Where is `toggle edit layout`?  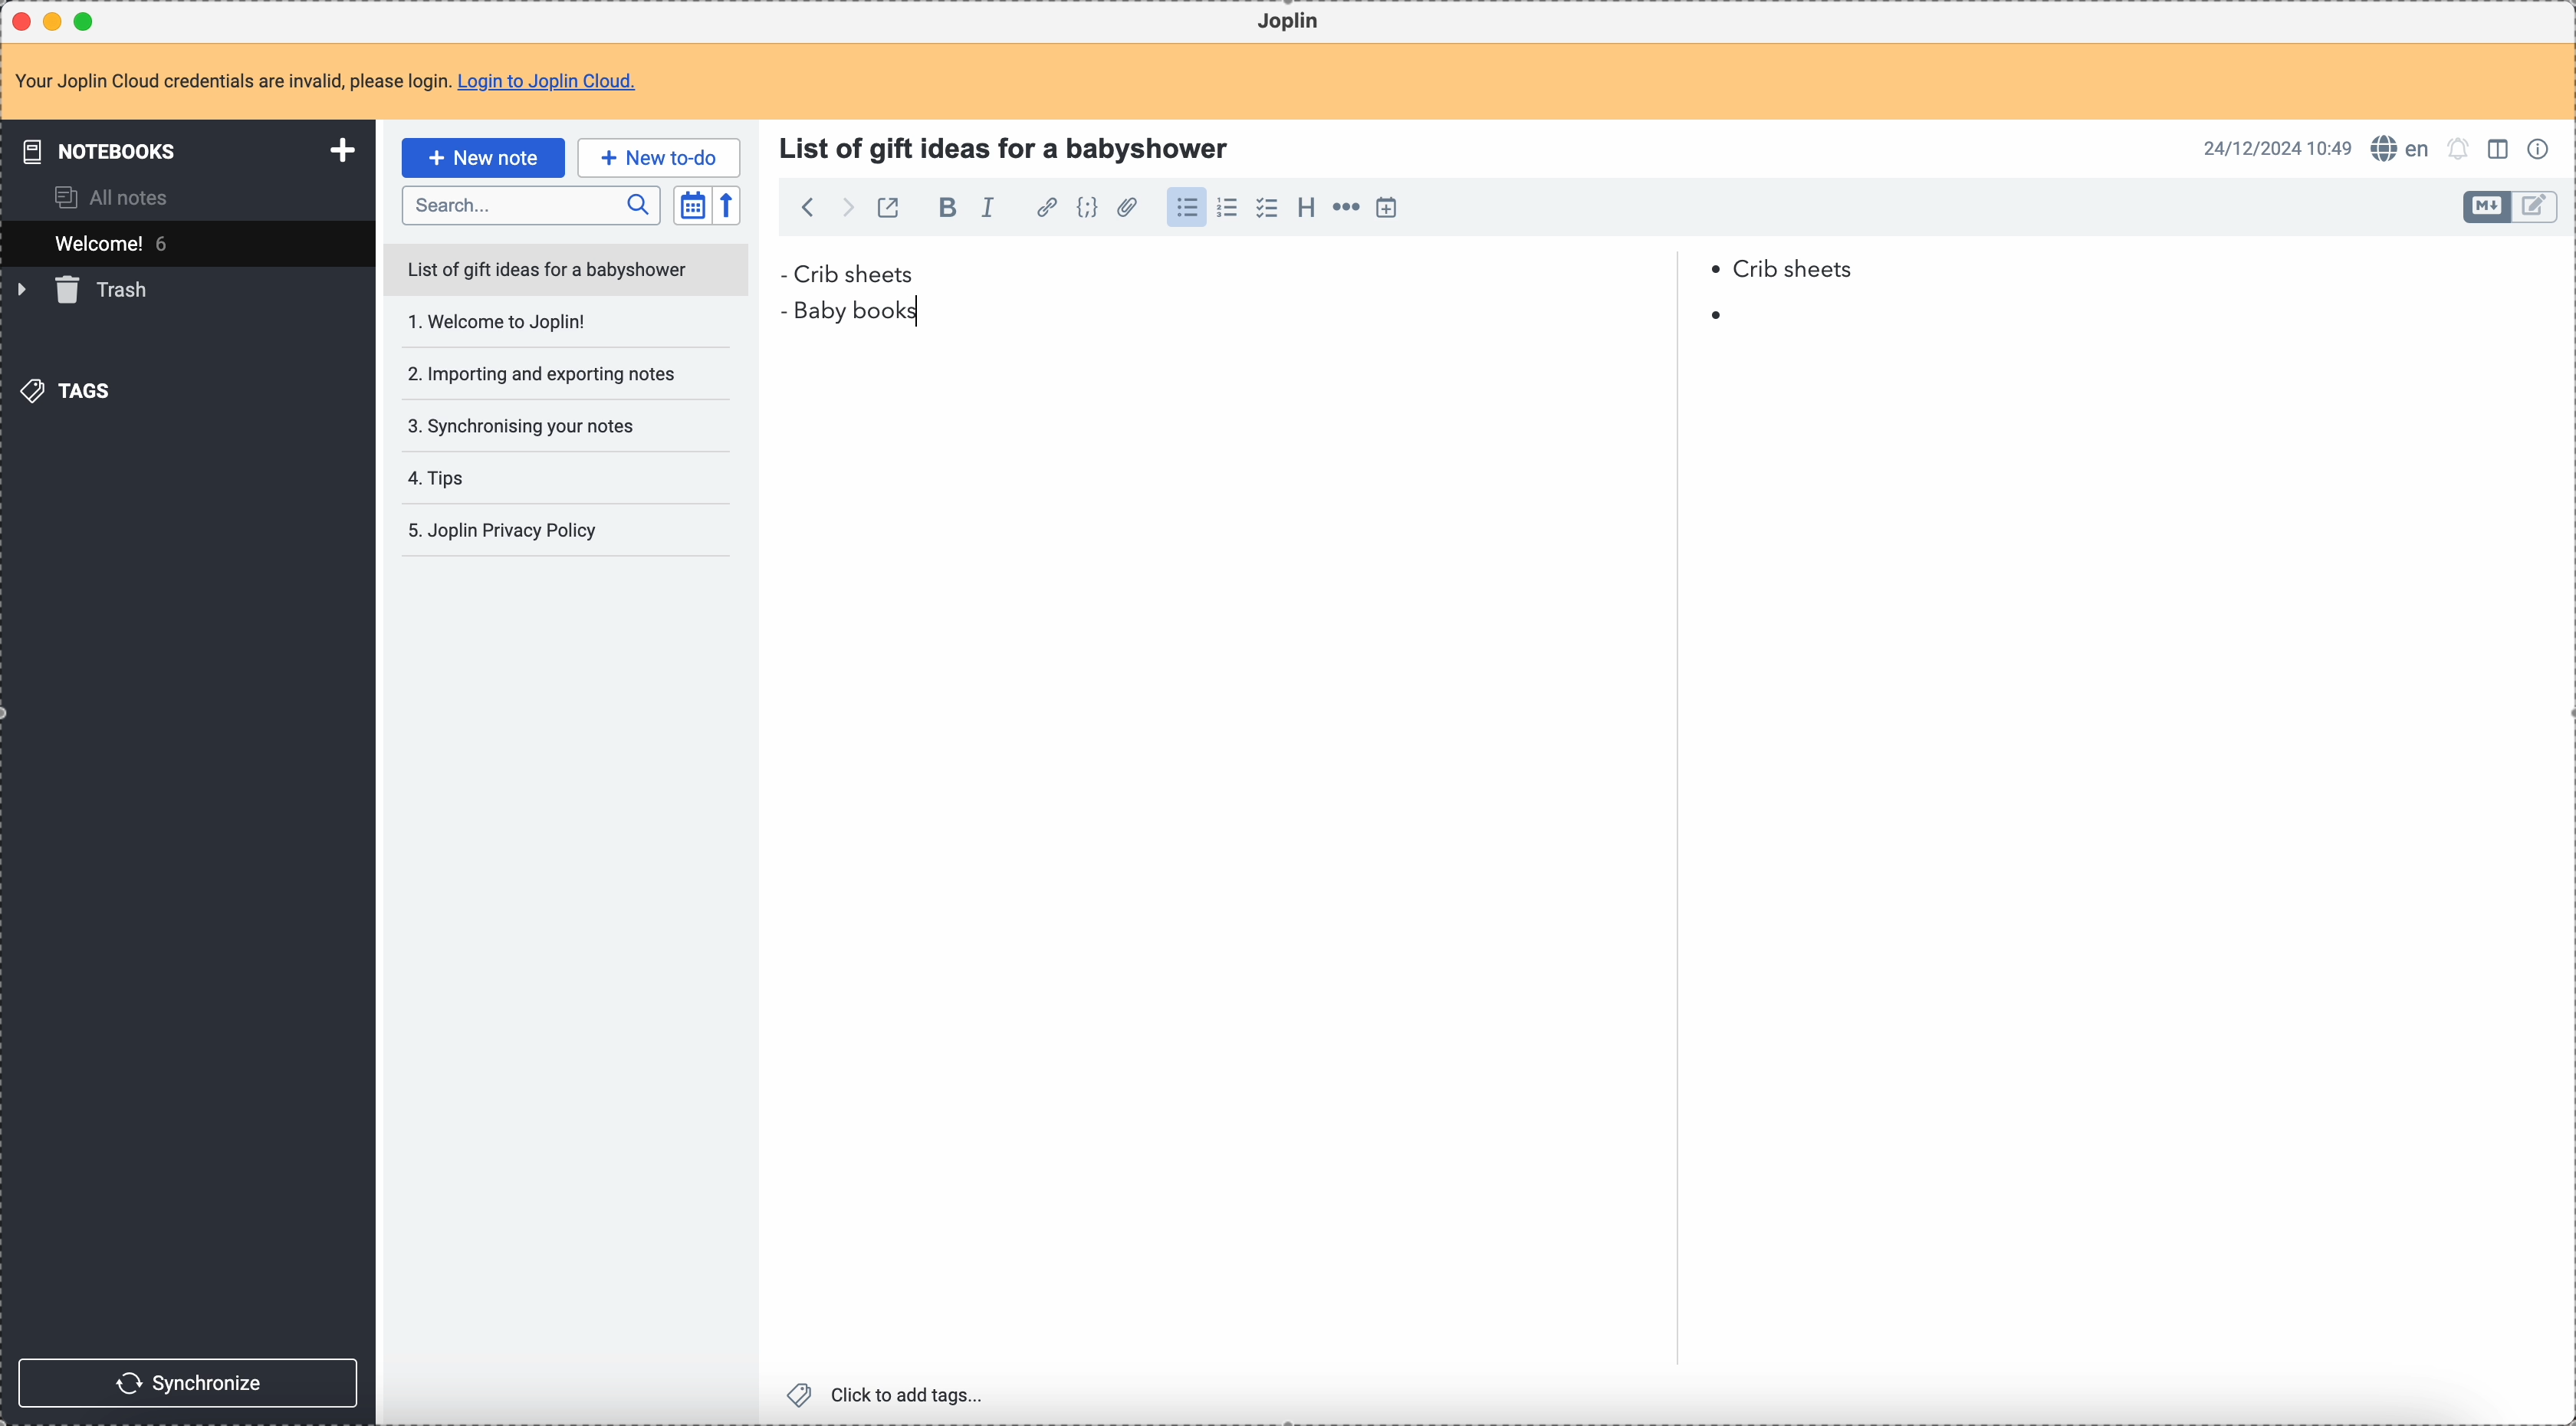
toggle edit layout is located at coordinates (2502, 152).